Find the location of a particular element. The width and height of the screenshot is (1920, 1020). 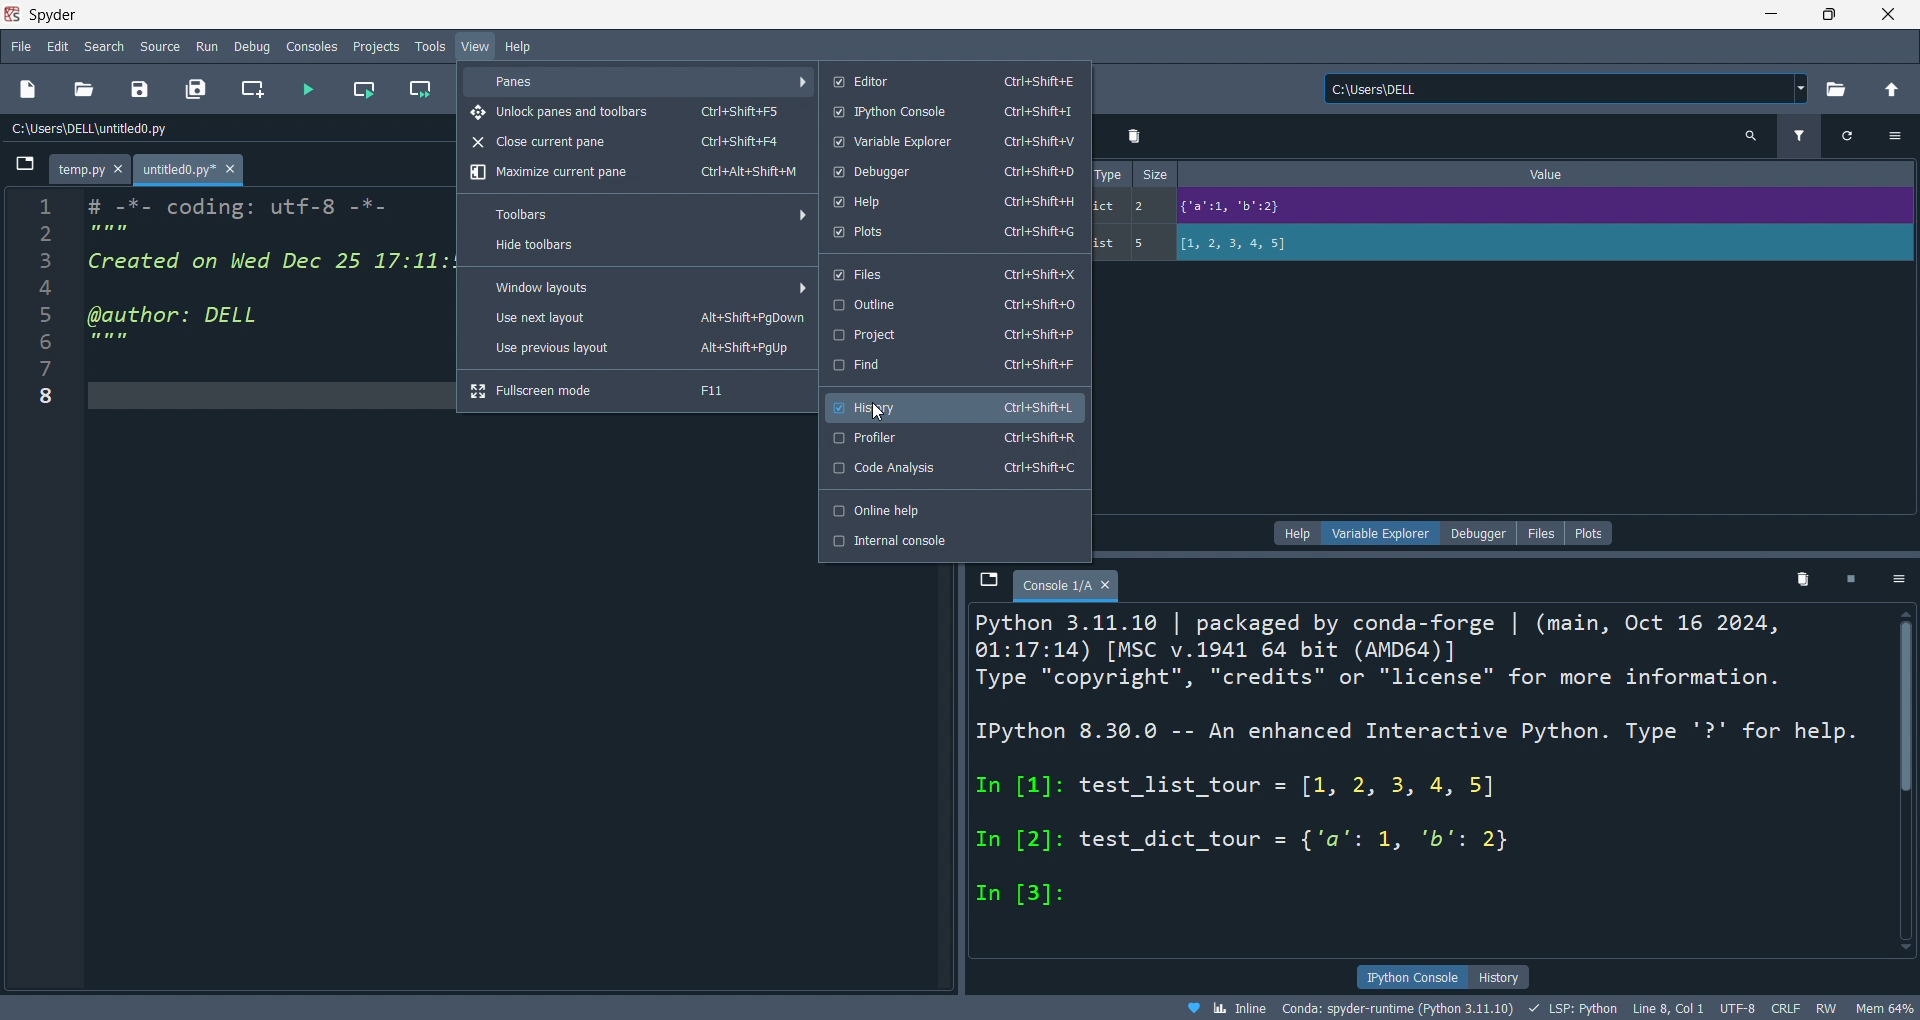

rw is located at coordinates (1823, 1010).